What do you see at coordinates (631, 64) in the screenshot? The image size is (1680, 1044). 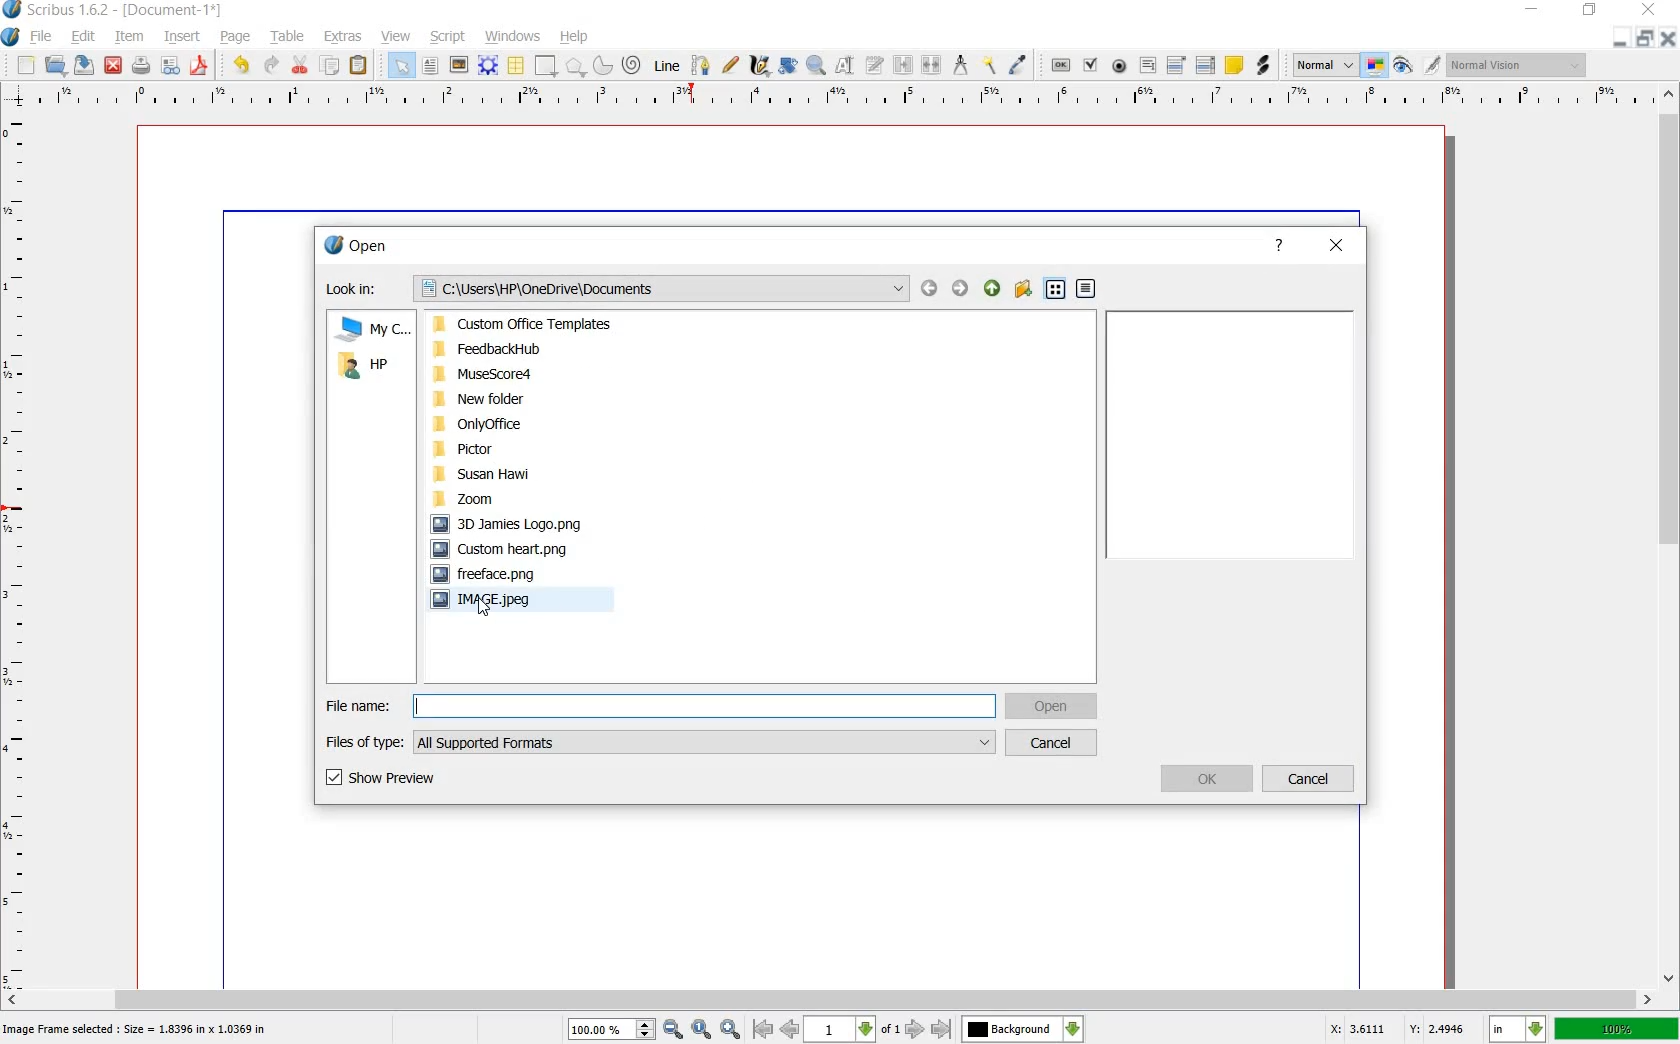 I see `spiral` at bounding box center [631, 64].